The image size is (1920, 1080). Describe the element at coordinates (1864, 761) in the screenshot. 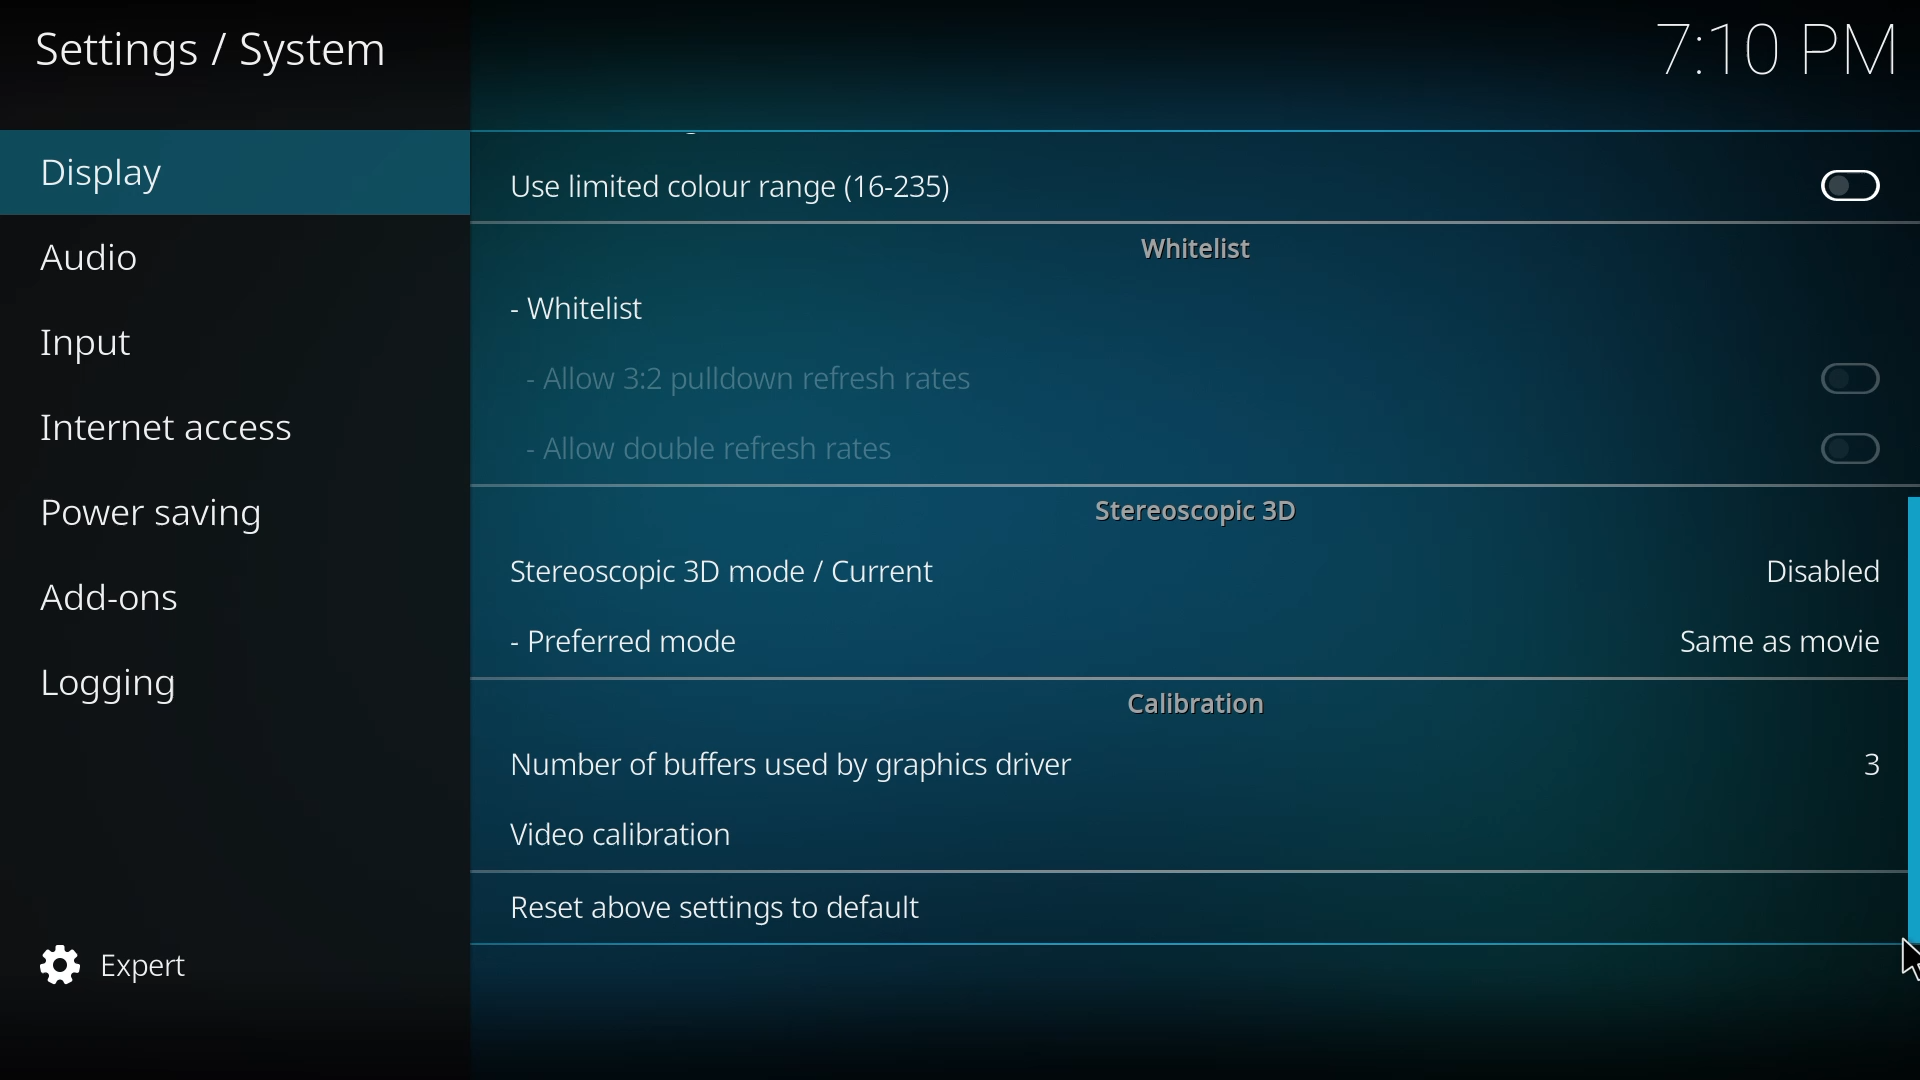

I see `3` at that location.